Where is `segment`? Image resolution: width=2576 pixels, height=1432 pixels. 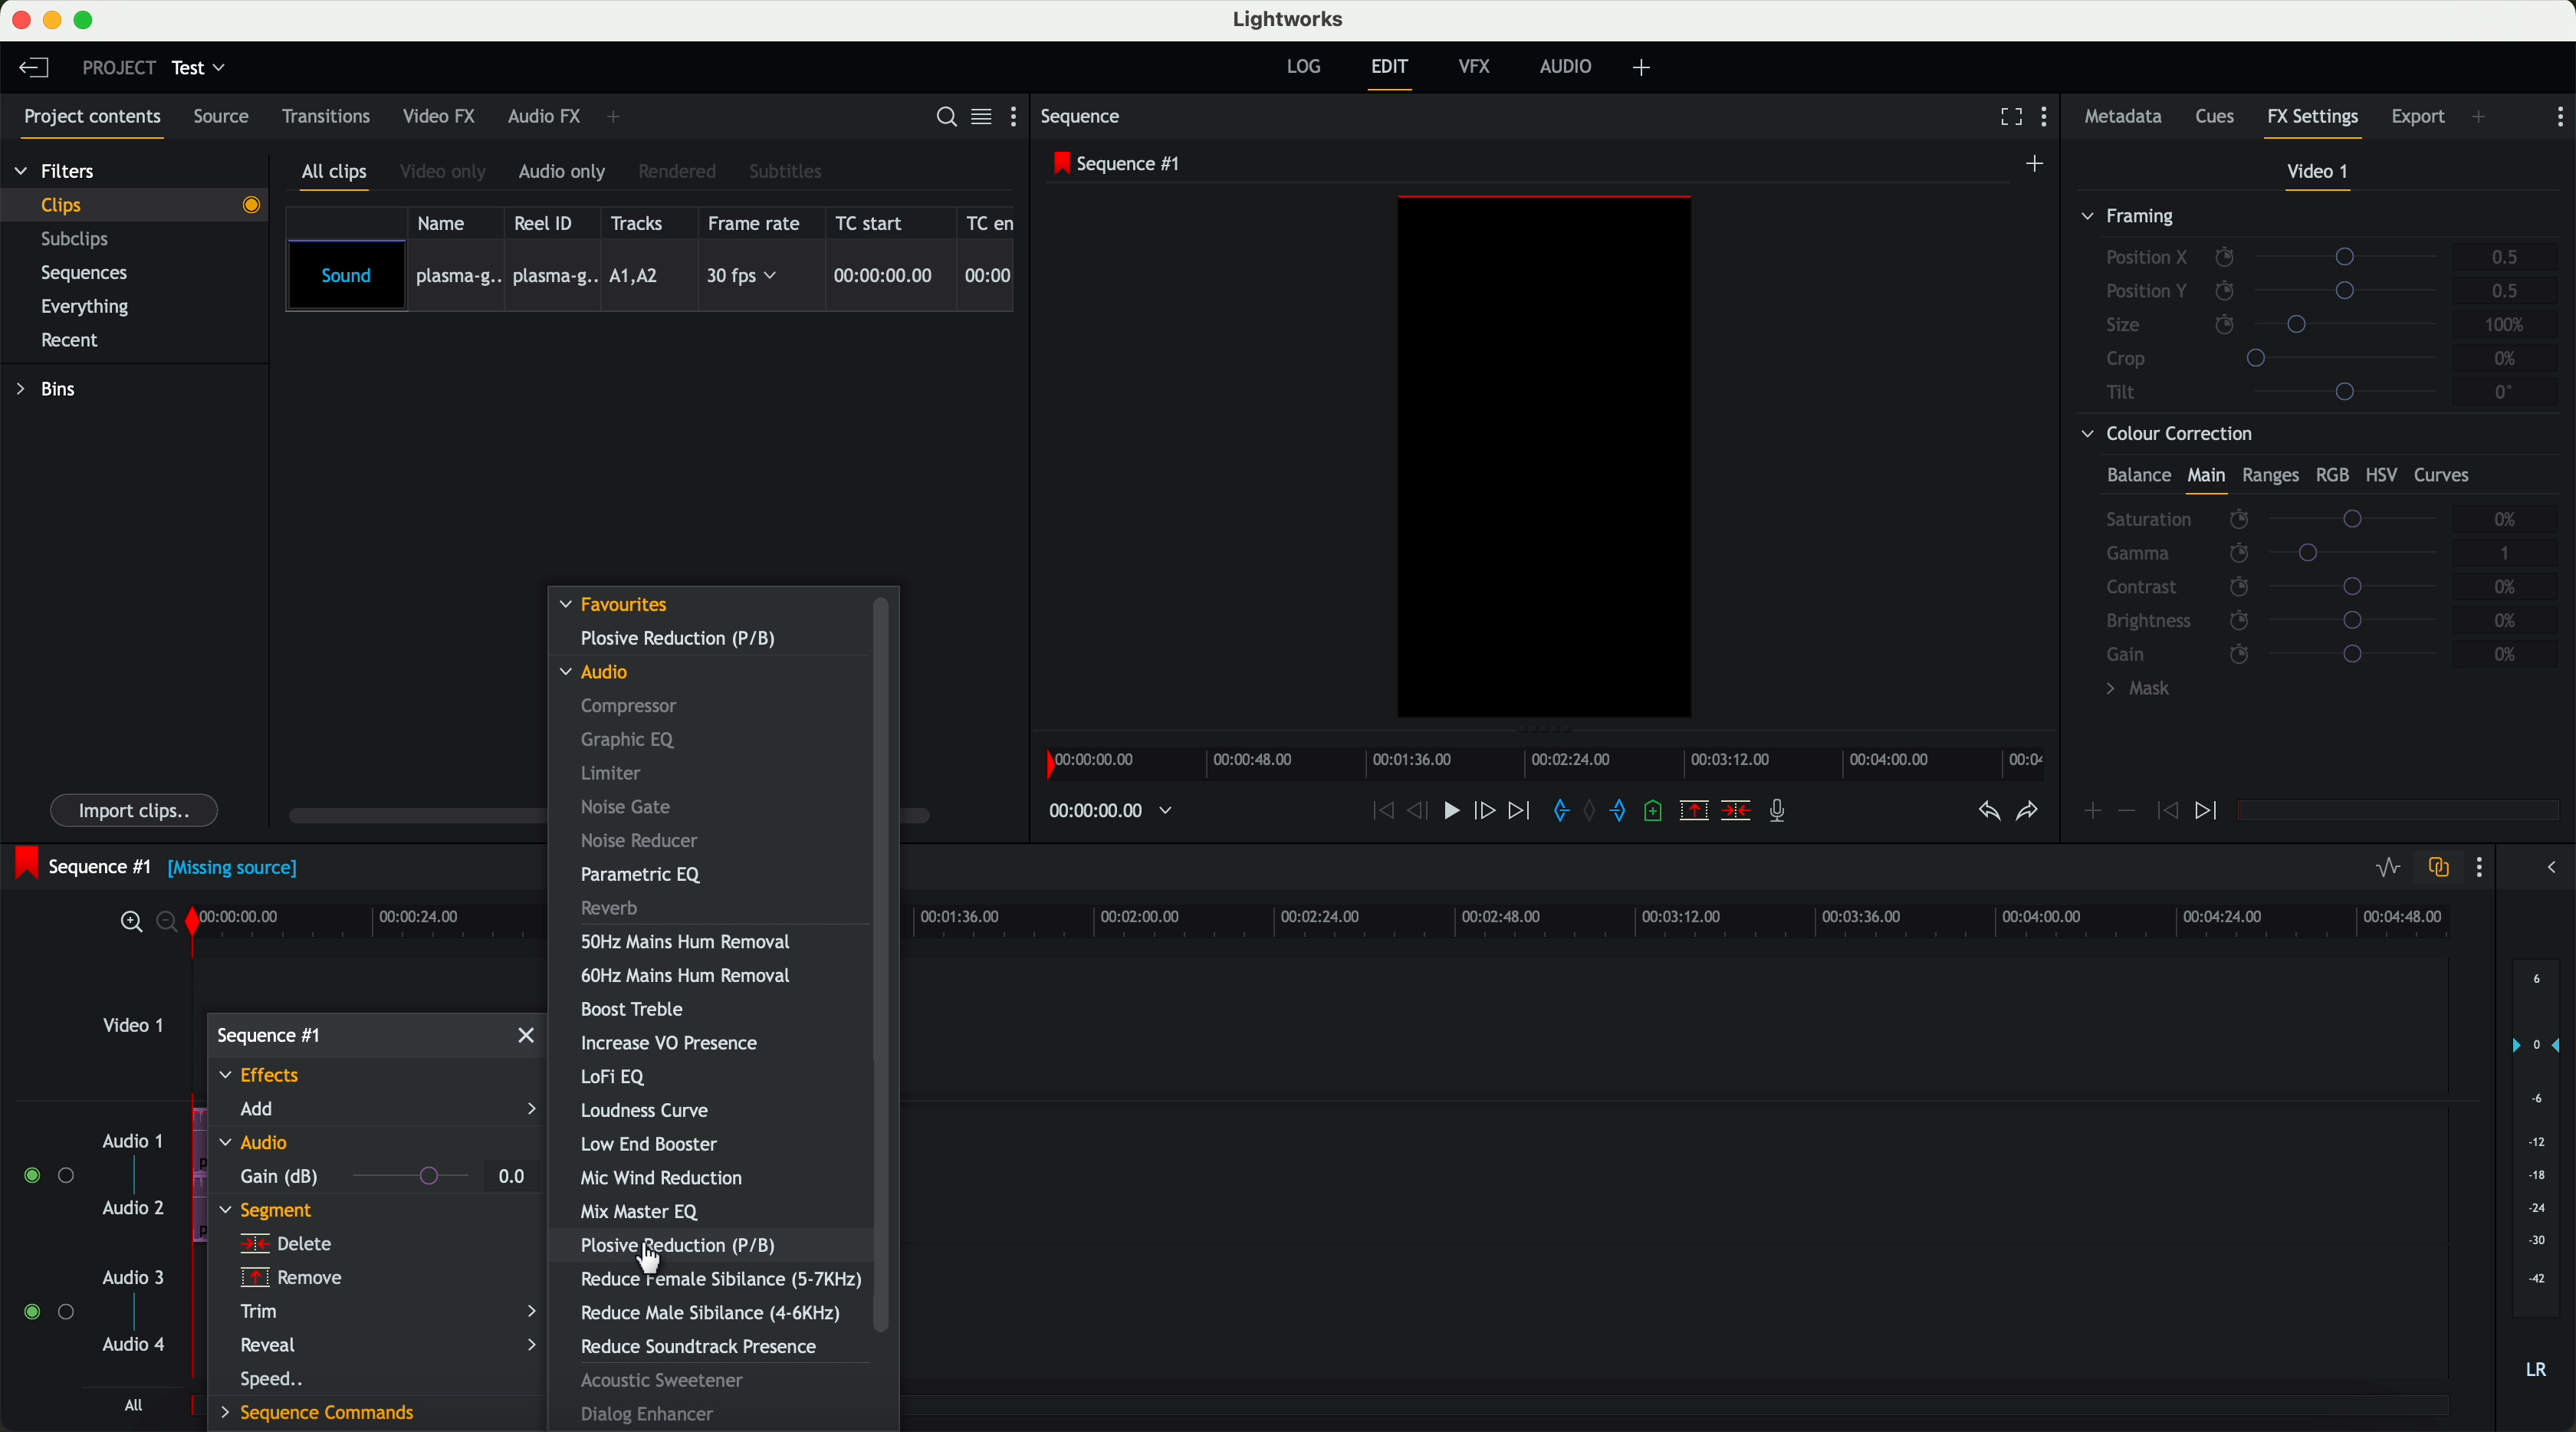 segment is located at coordinates (268, 1212).